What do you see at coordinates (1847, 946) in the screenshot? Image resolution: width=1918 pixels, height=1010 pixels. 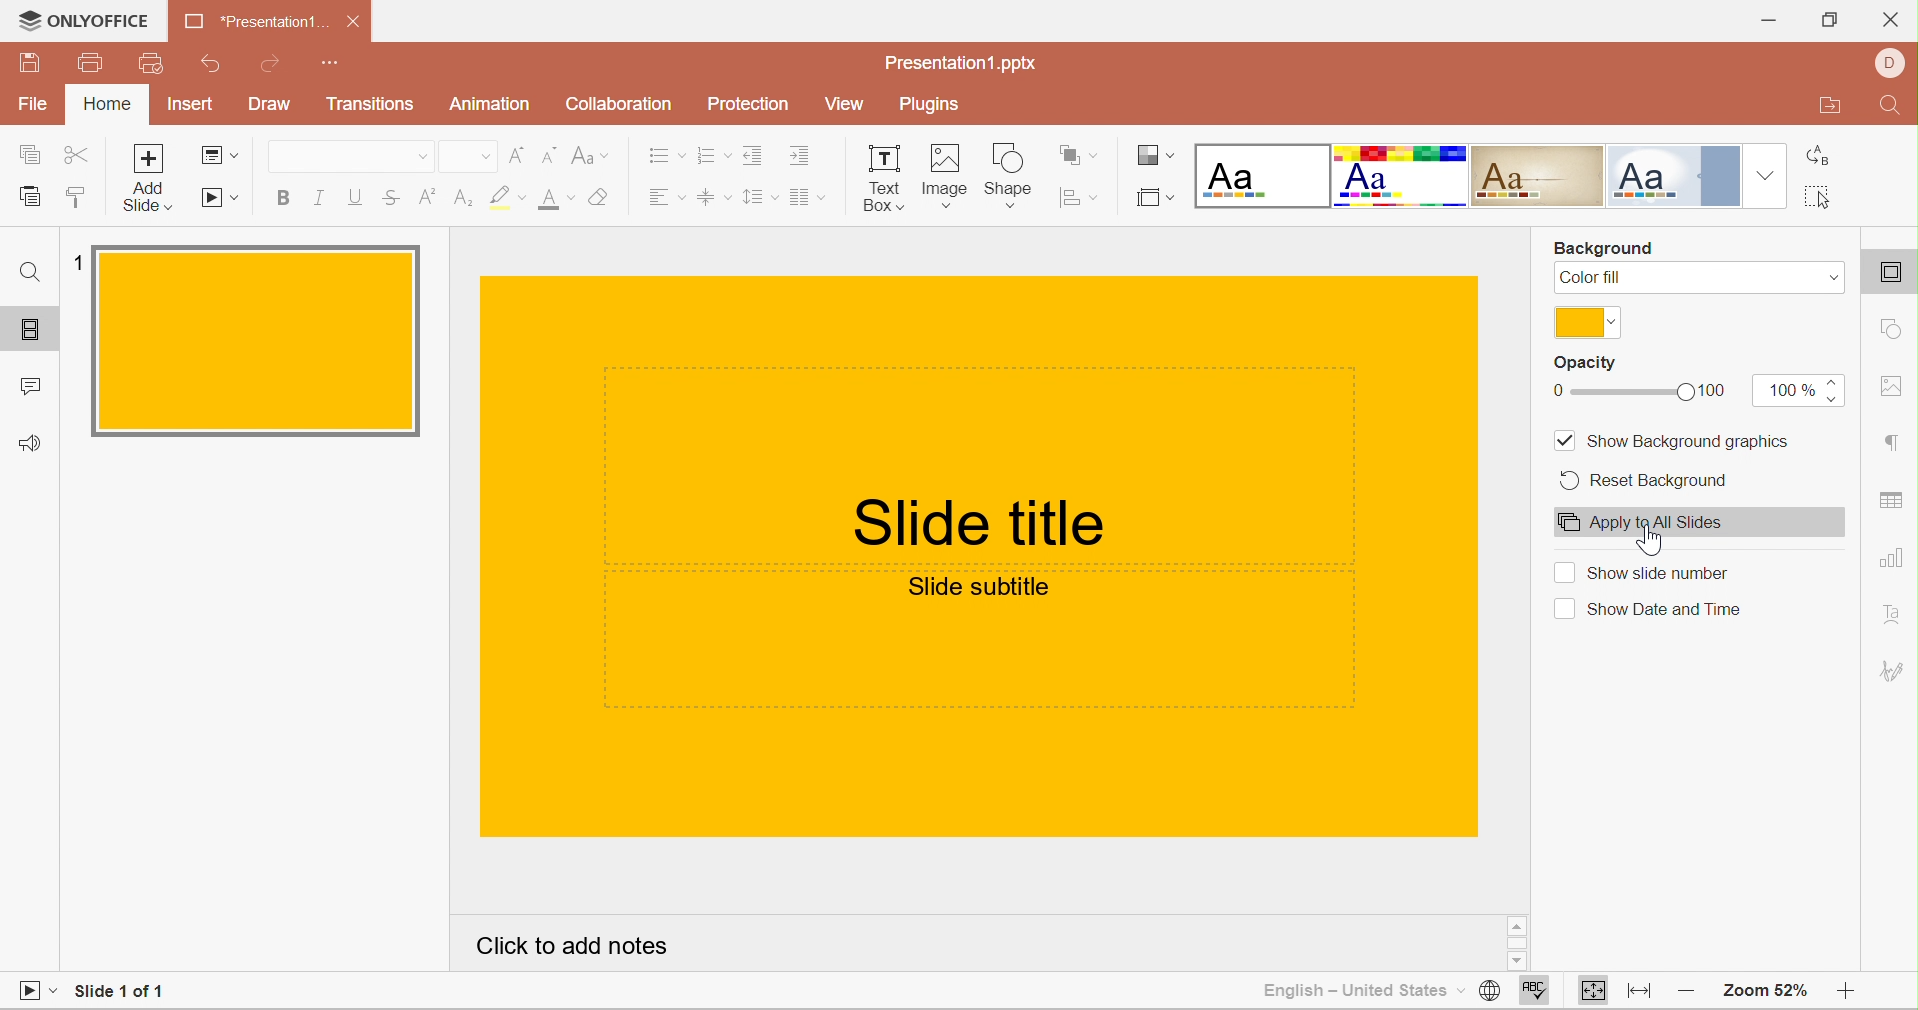 I see `Scroll Bar` at bounding box center [1847, 946].